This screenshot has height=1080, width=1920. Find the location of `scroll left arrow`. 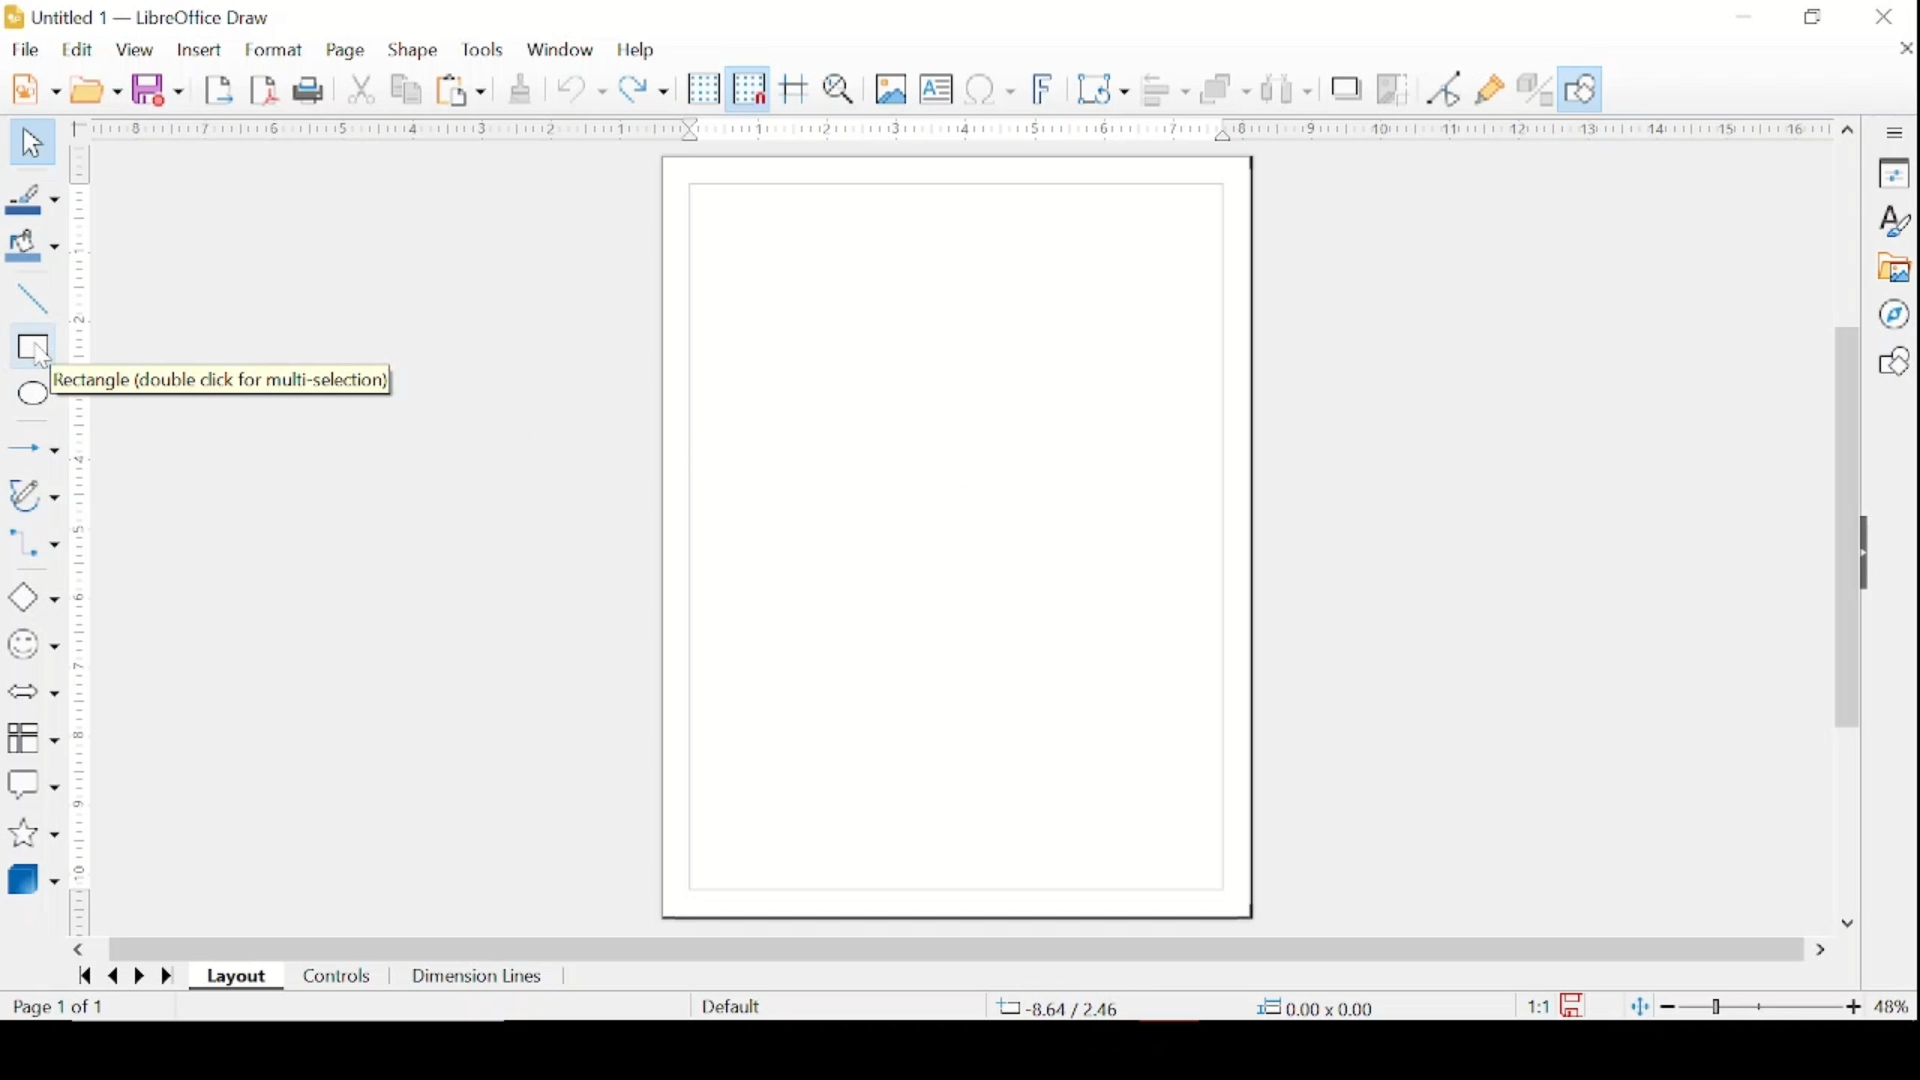

scroll left arrow is located at coordinates (78, 950).